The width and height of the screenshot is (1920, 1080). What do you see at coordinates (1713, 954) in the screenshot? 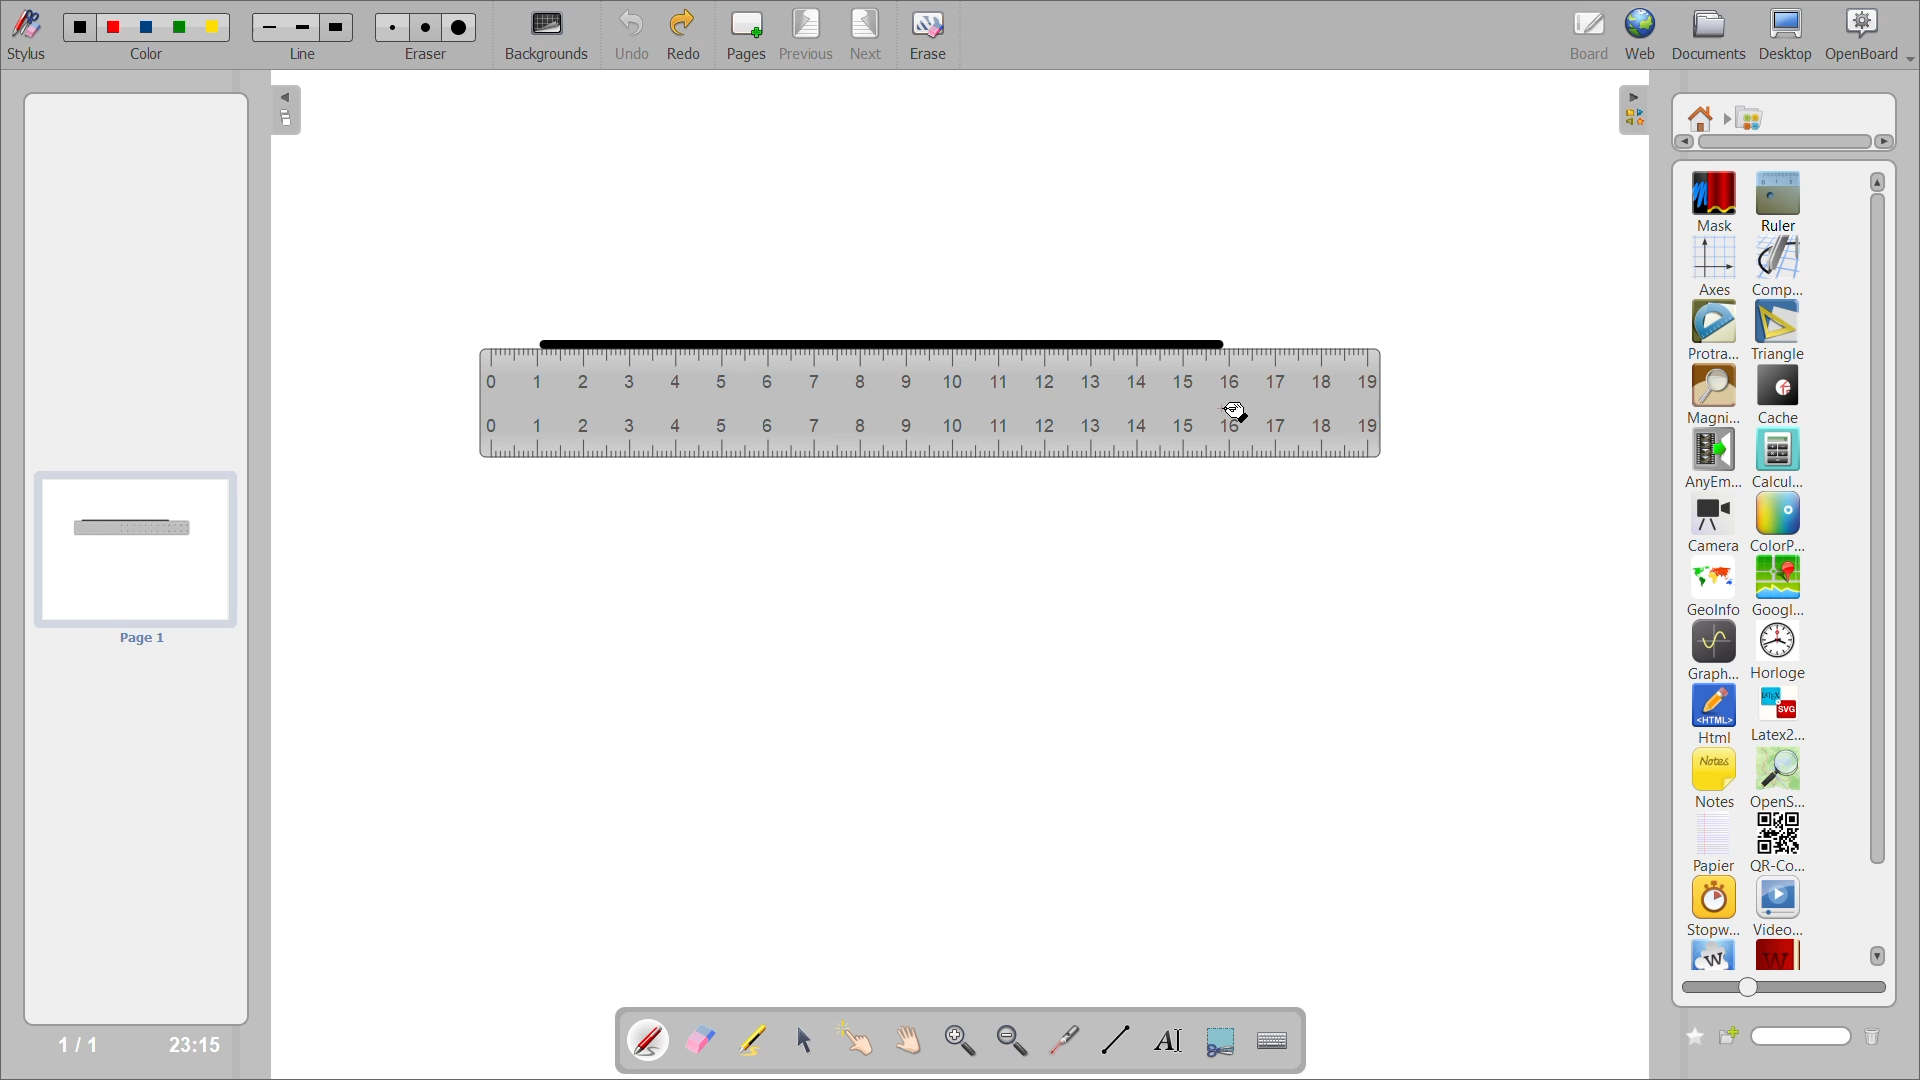
I see `wikipedia` at bounding box center [1713, 954].